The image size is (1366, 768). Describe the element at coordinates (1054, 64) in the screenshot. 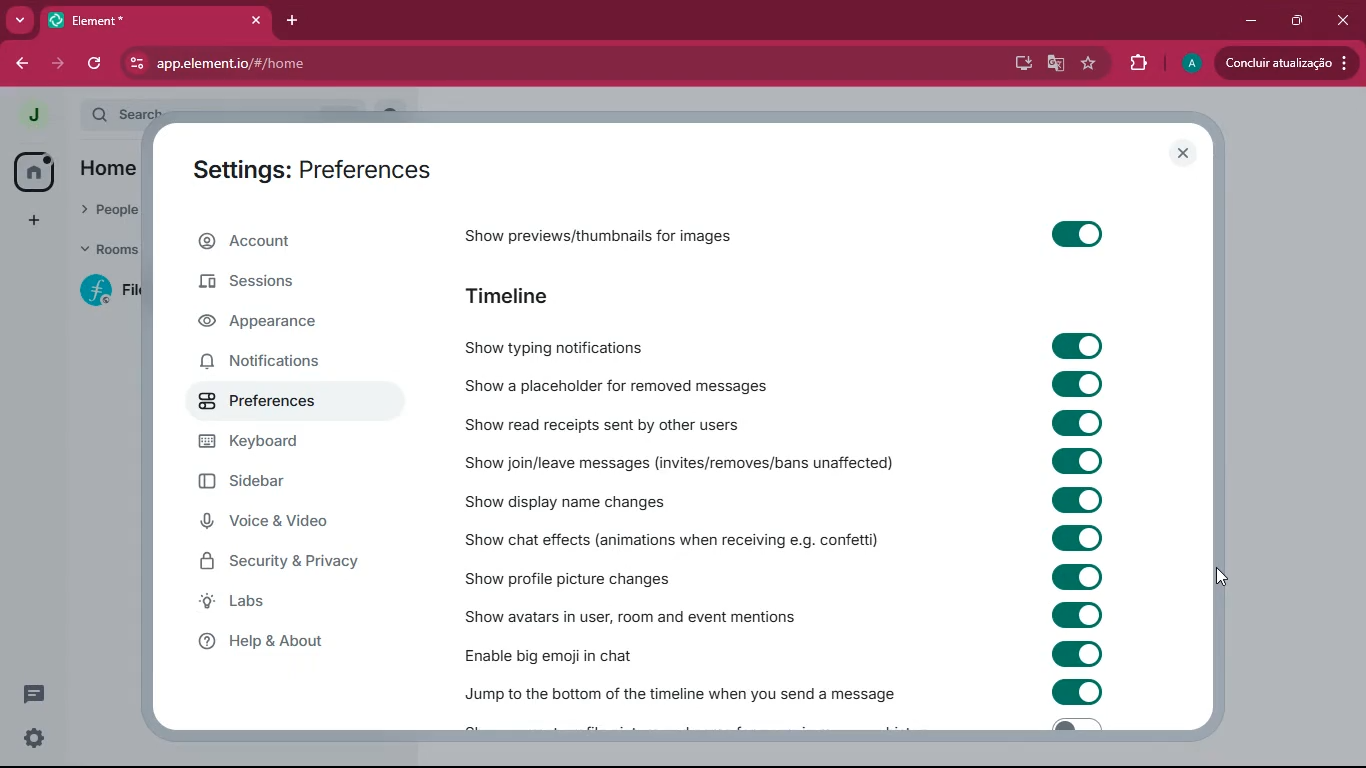

I see `google translate` at that location.